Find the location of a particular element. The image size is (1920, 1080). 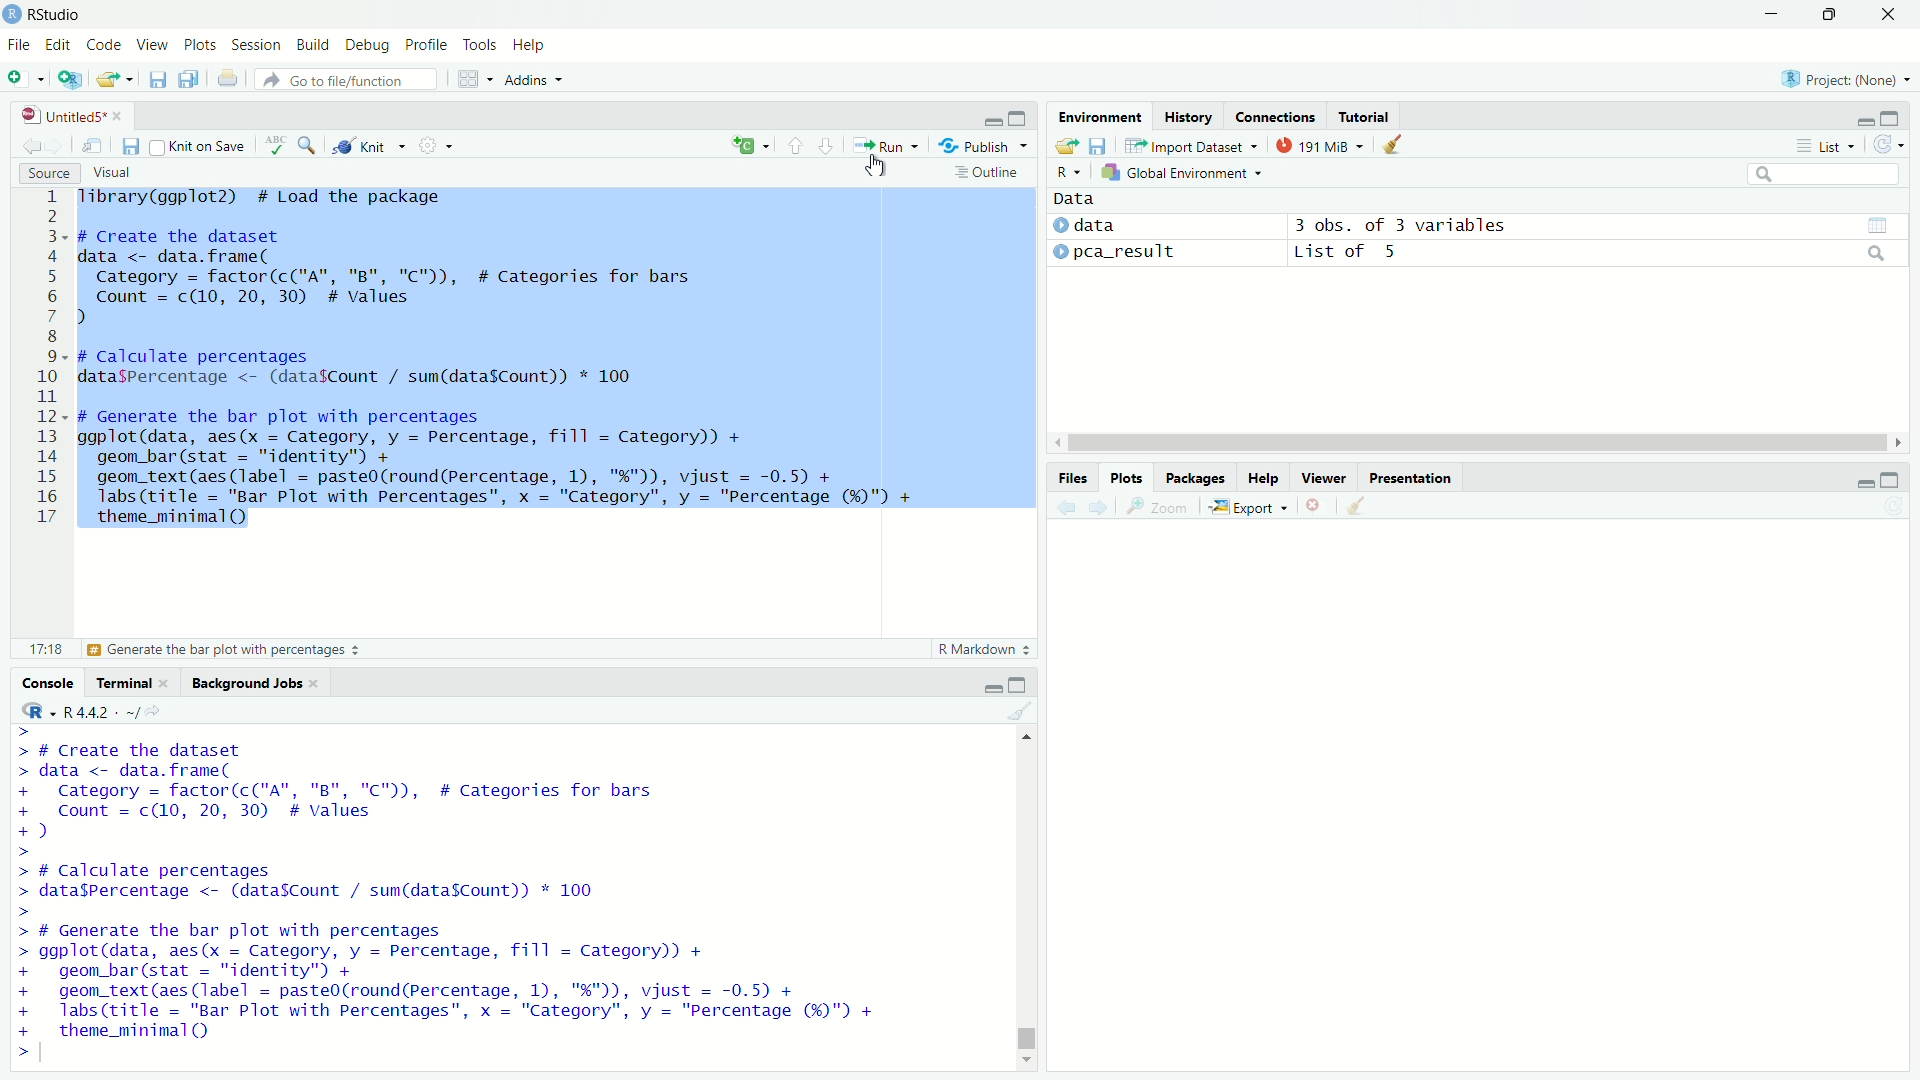

maximize is located at coordinates (1023, 683).